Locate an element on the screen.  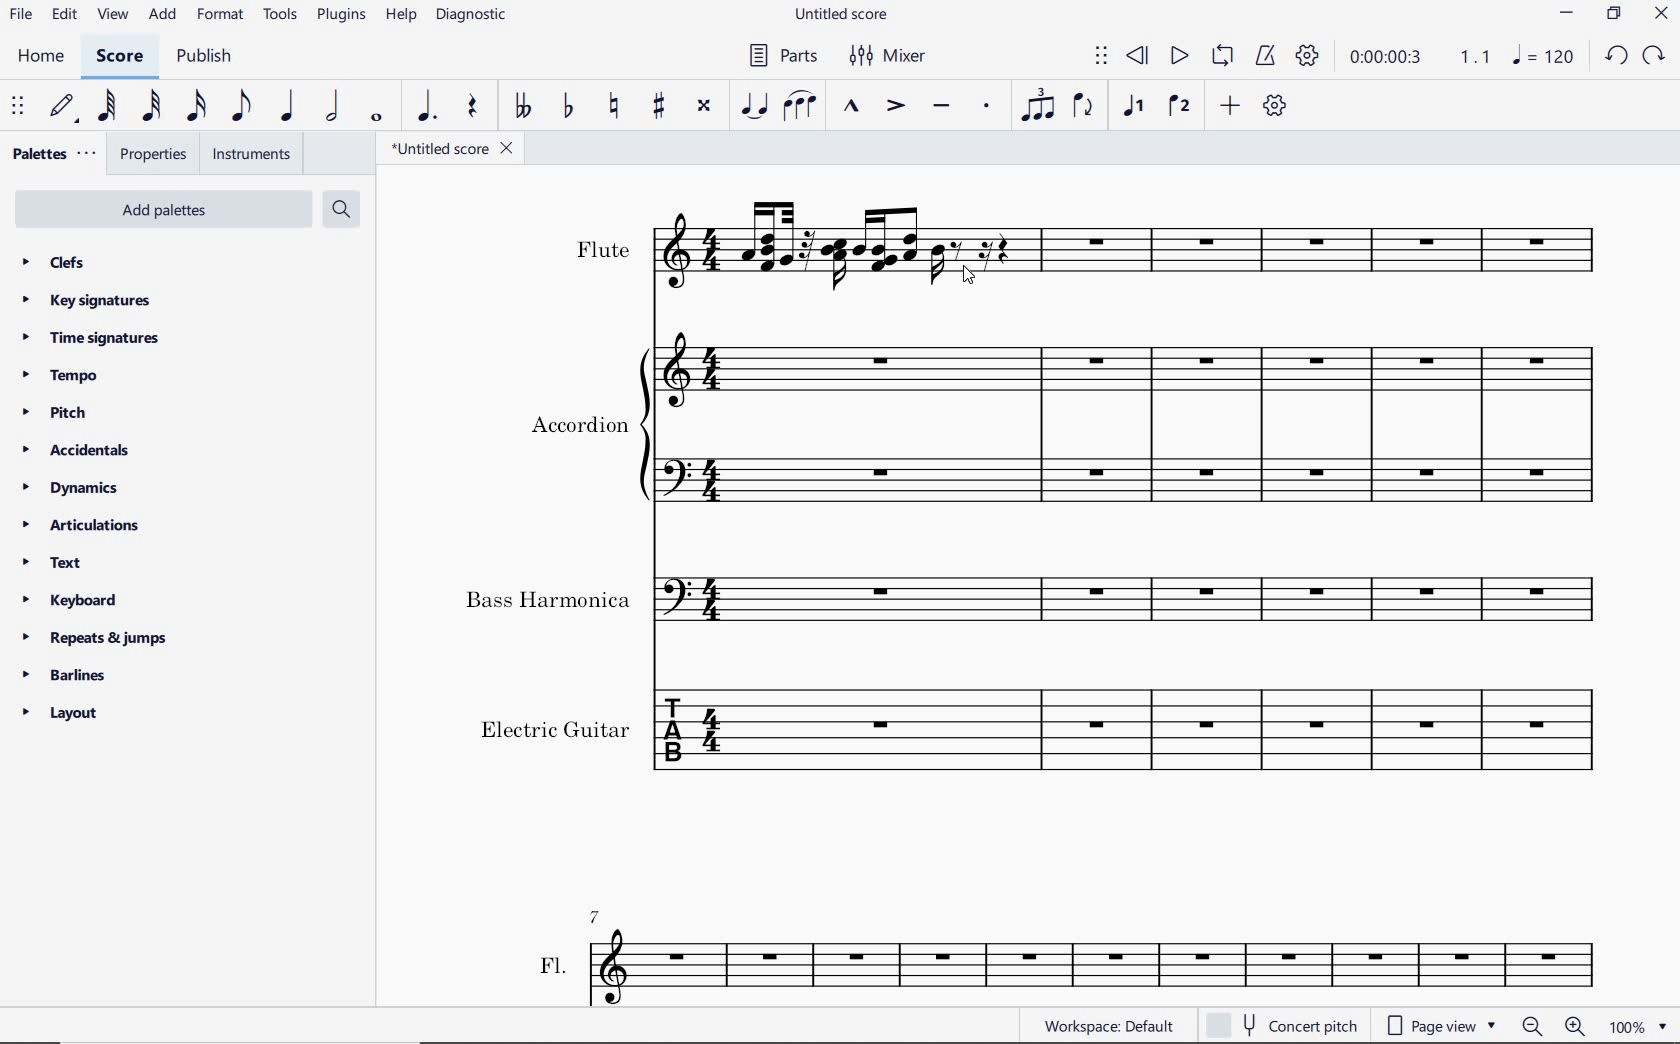
PARTS is located at coordinates (781, 59).